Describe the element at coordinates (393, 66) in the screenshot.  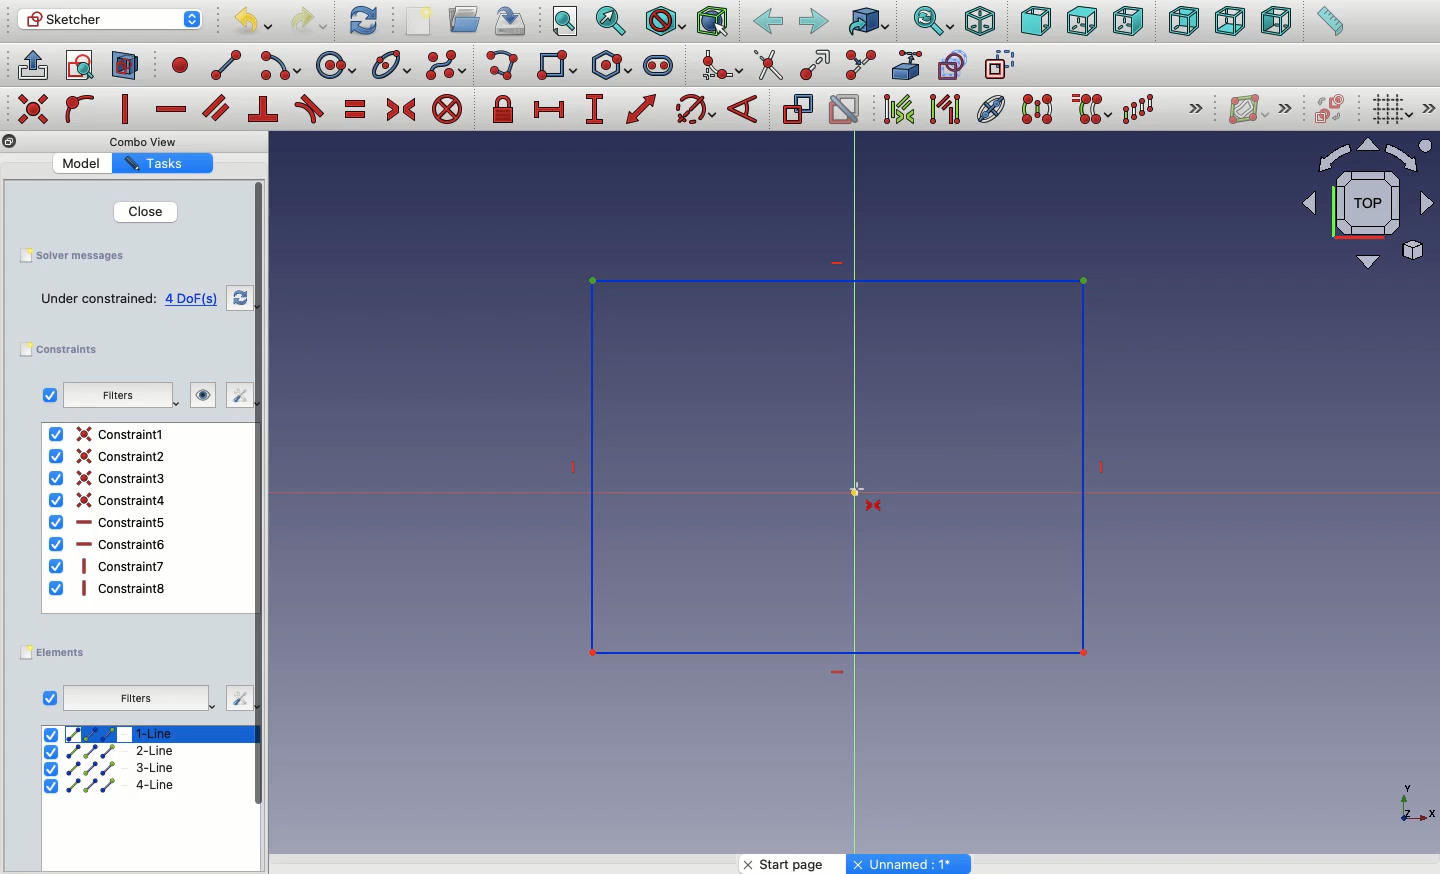
I see `Conic` at that location.